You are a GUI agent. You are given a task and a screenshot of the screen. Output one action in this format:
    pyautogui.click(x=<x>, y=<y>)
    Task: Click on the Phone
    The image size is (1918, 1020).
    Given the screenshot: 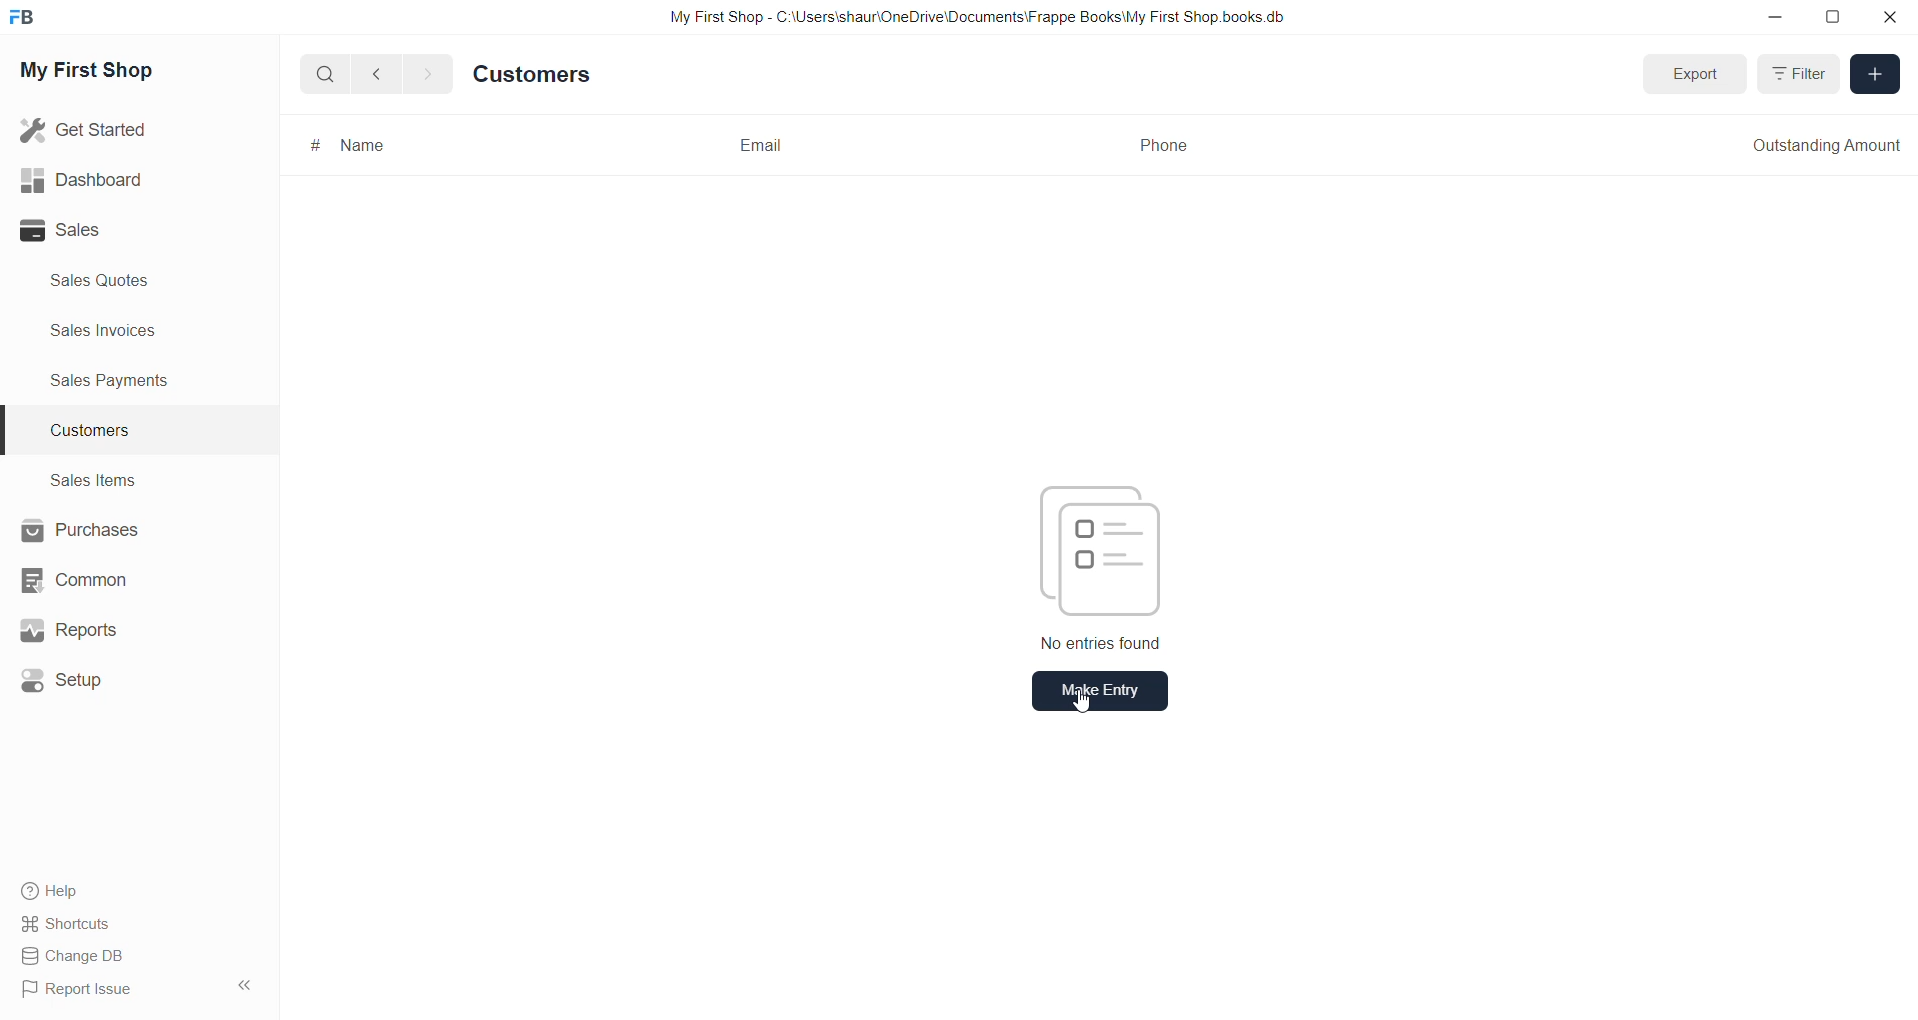 What is the action you would take?
    pyautogui.click(x=1161, y=146)
    